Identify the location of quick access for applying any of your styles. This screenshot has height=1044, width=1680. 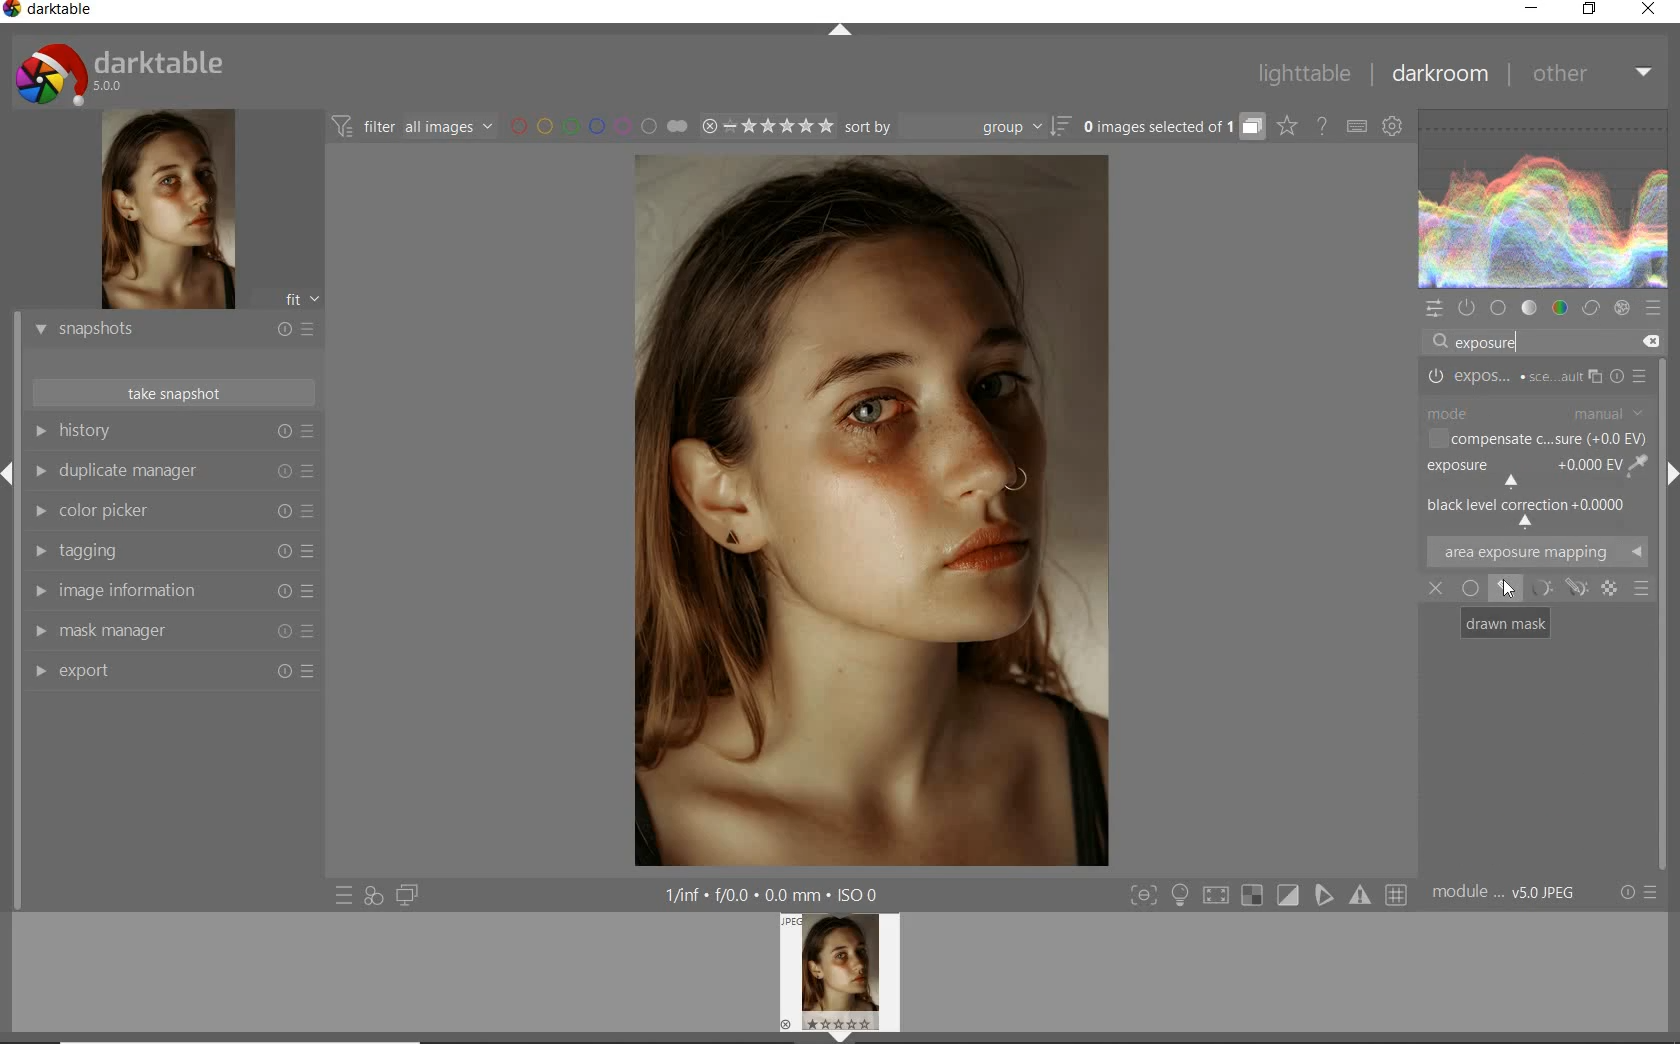
(372, 896).